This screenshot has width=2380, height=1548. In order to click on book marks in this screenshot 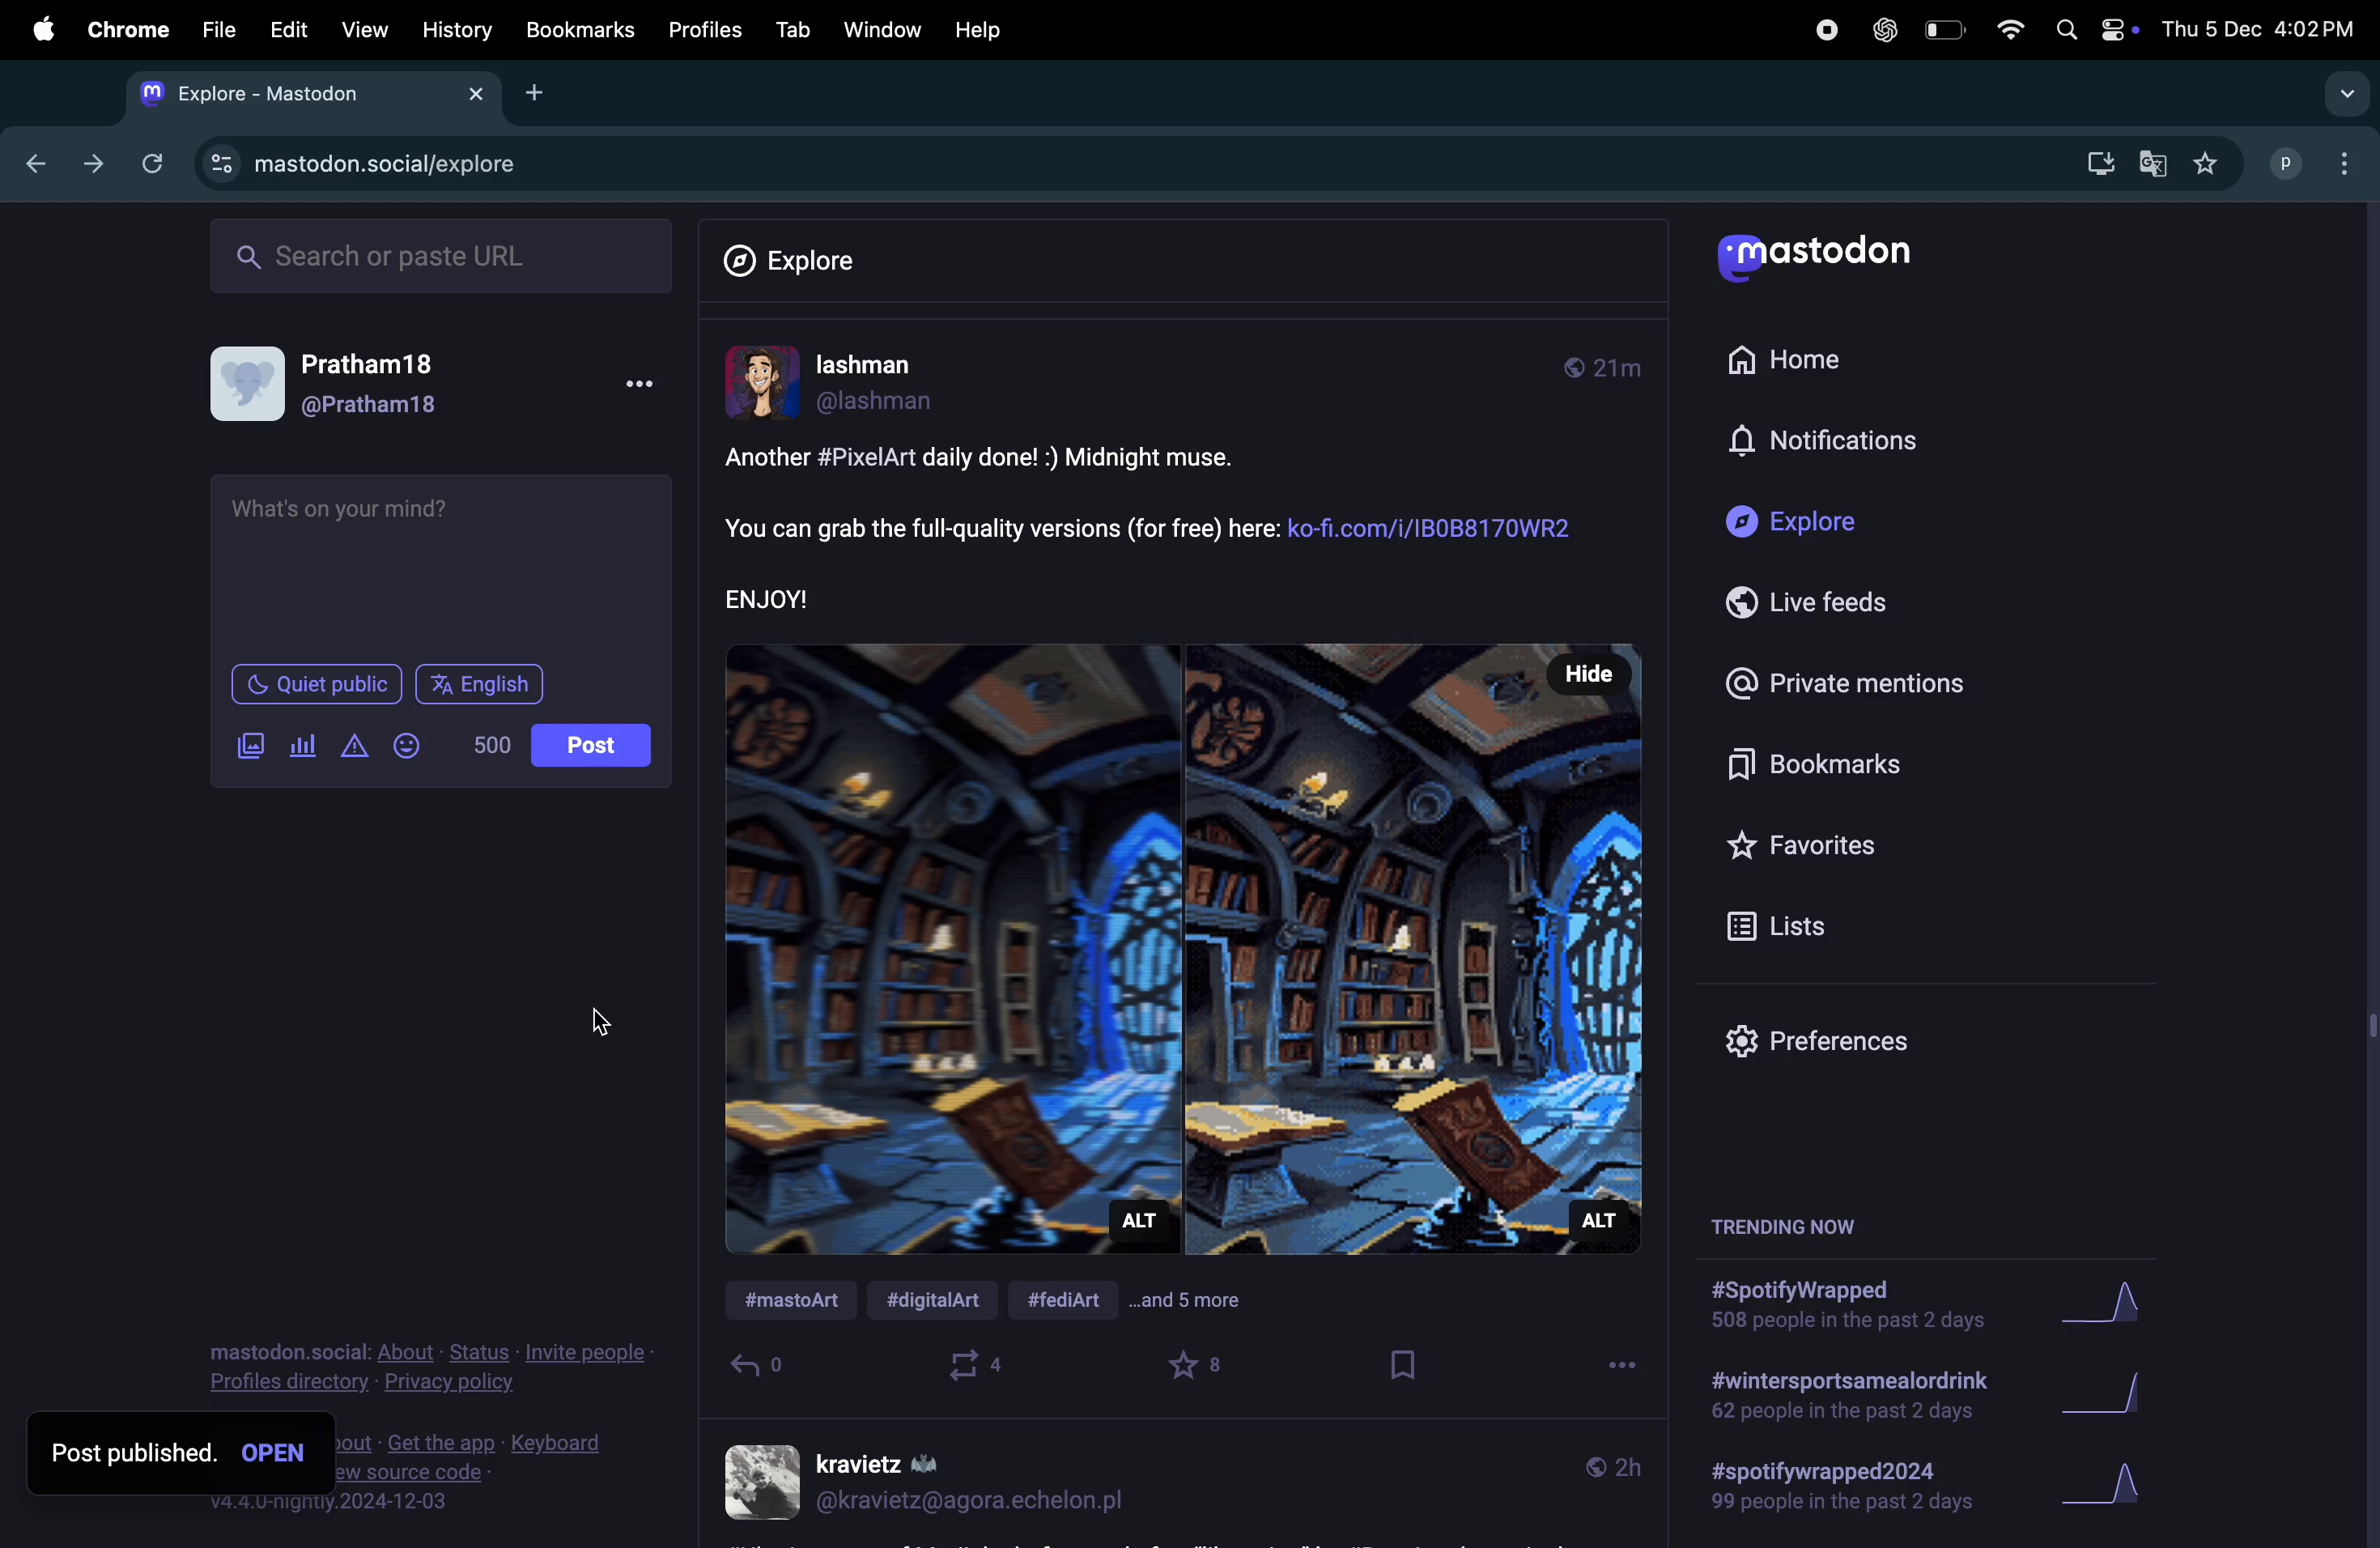, I will do `click(1845, 764)`.